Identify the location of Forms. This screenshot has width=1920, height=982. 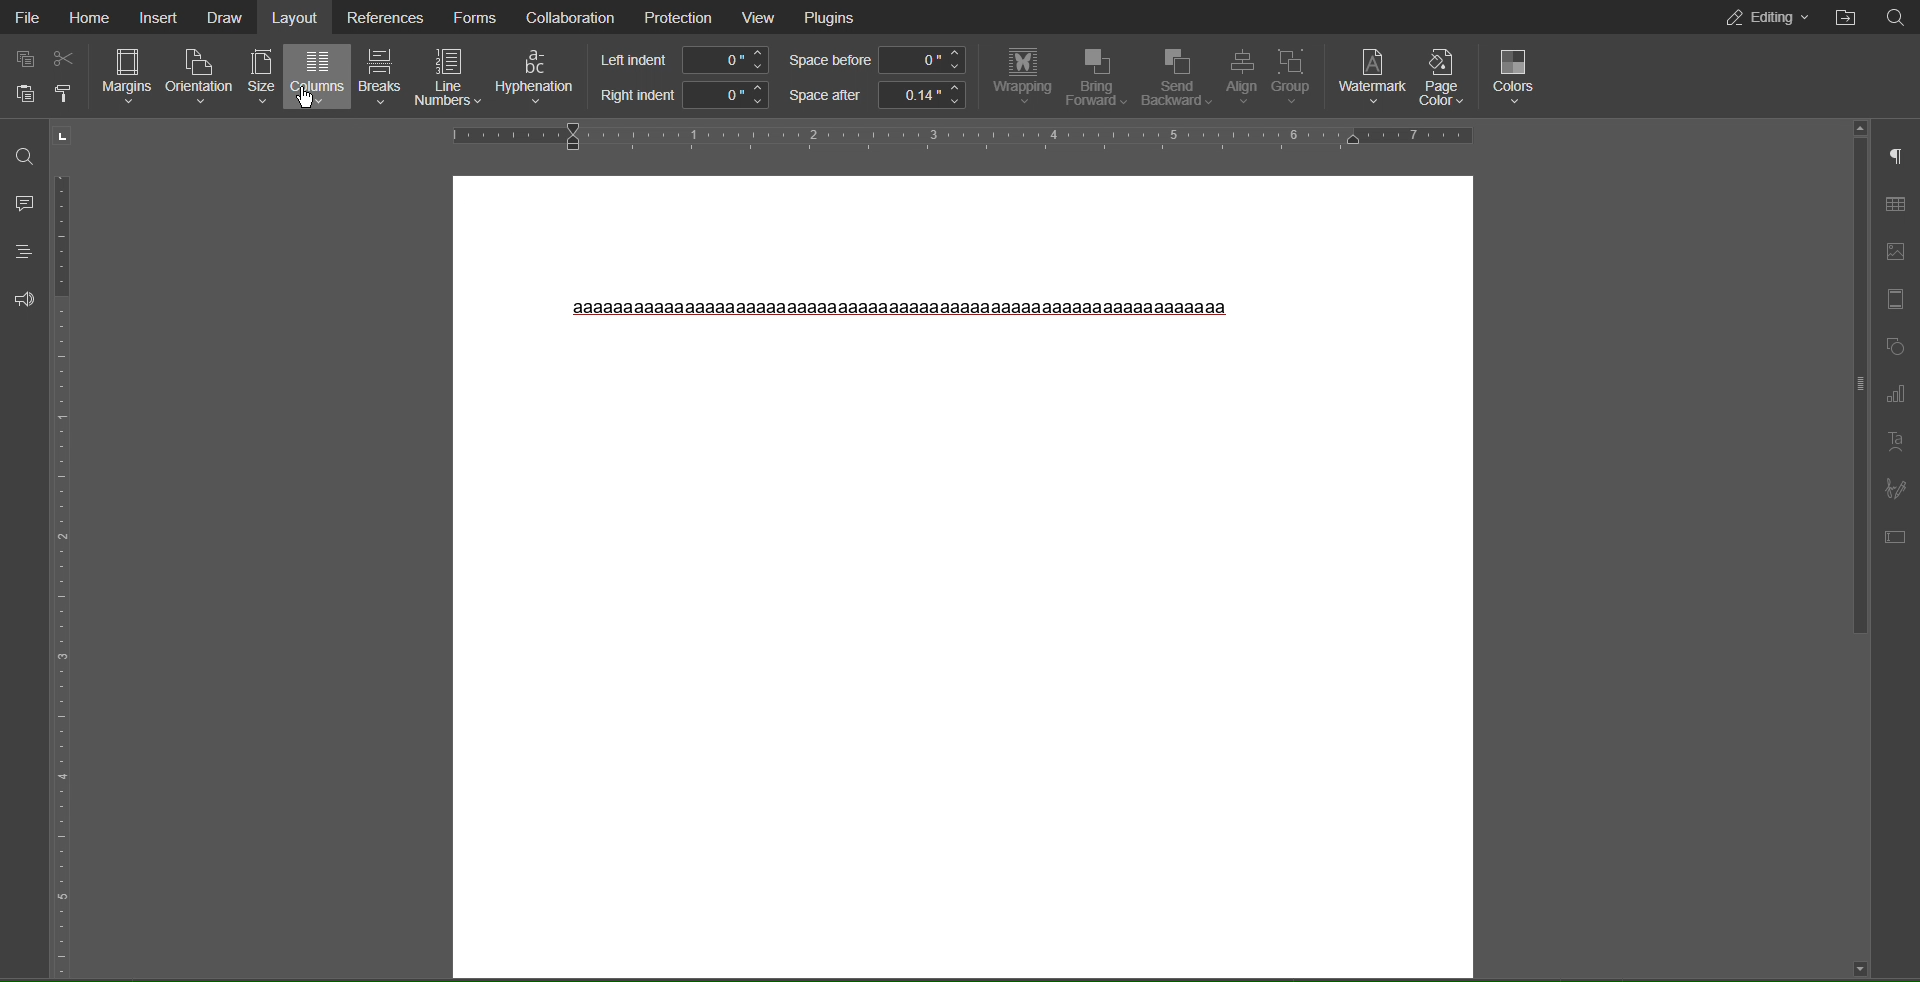
(480, 18).